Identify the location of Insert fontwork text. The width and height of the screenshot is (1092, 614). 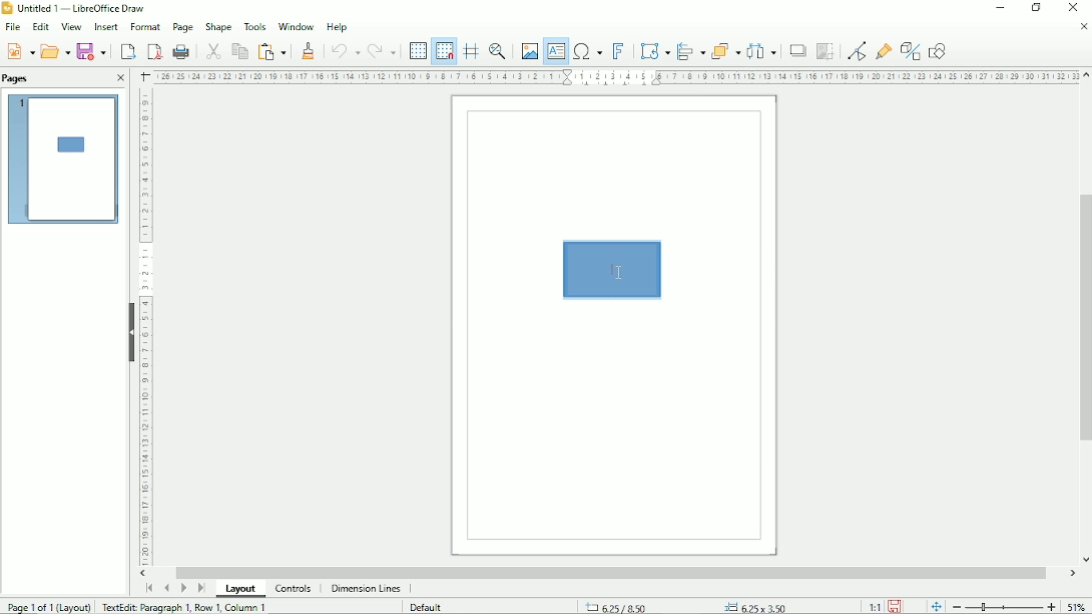
(620, 51).